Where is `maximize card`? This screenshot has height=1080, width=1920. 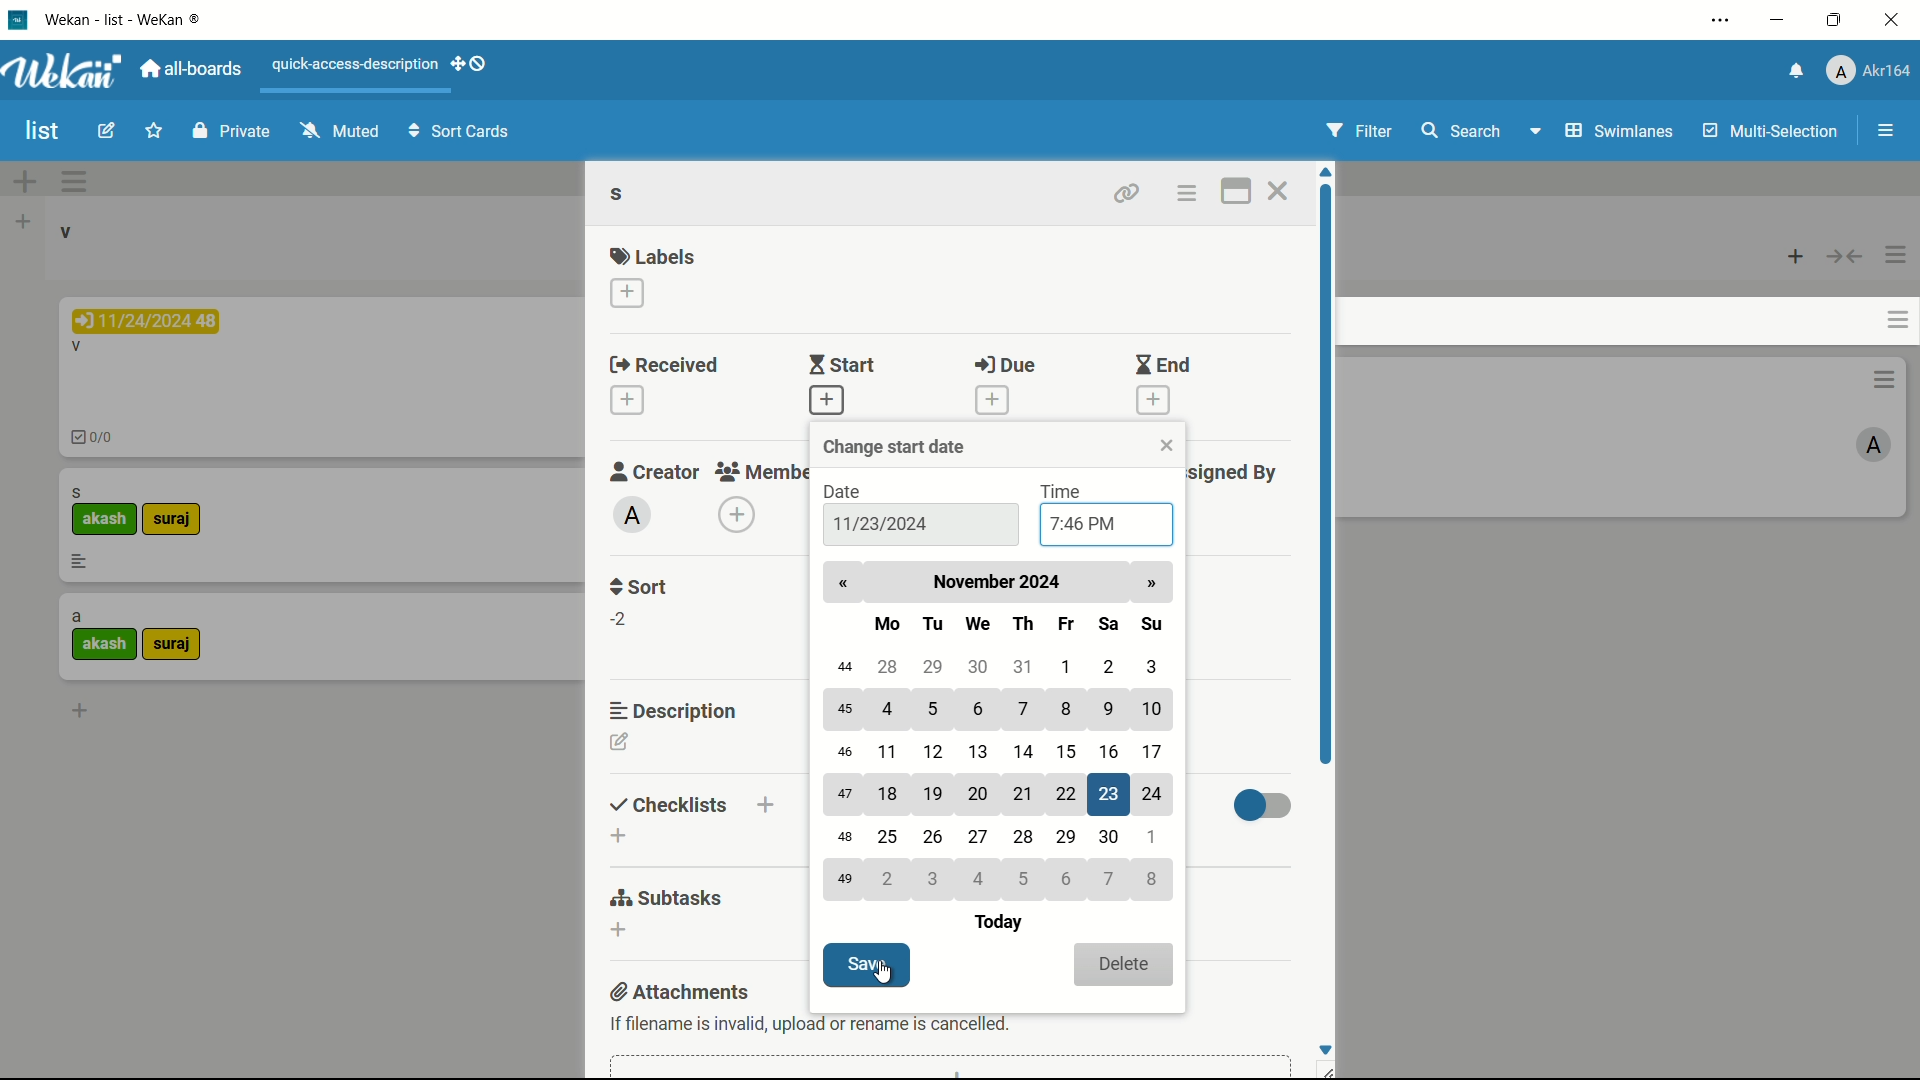
maximize card is located at coordinates (1234, 192).